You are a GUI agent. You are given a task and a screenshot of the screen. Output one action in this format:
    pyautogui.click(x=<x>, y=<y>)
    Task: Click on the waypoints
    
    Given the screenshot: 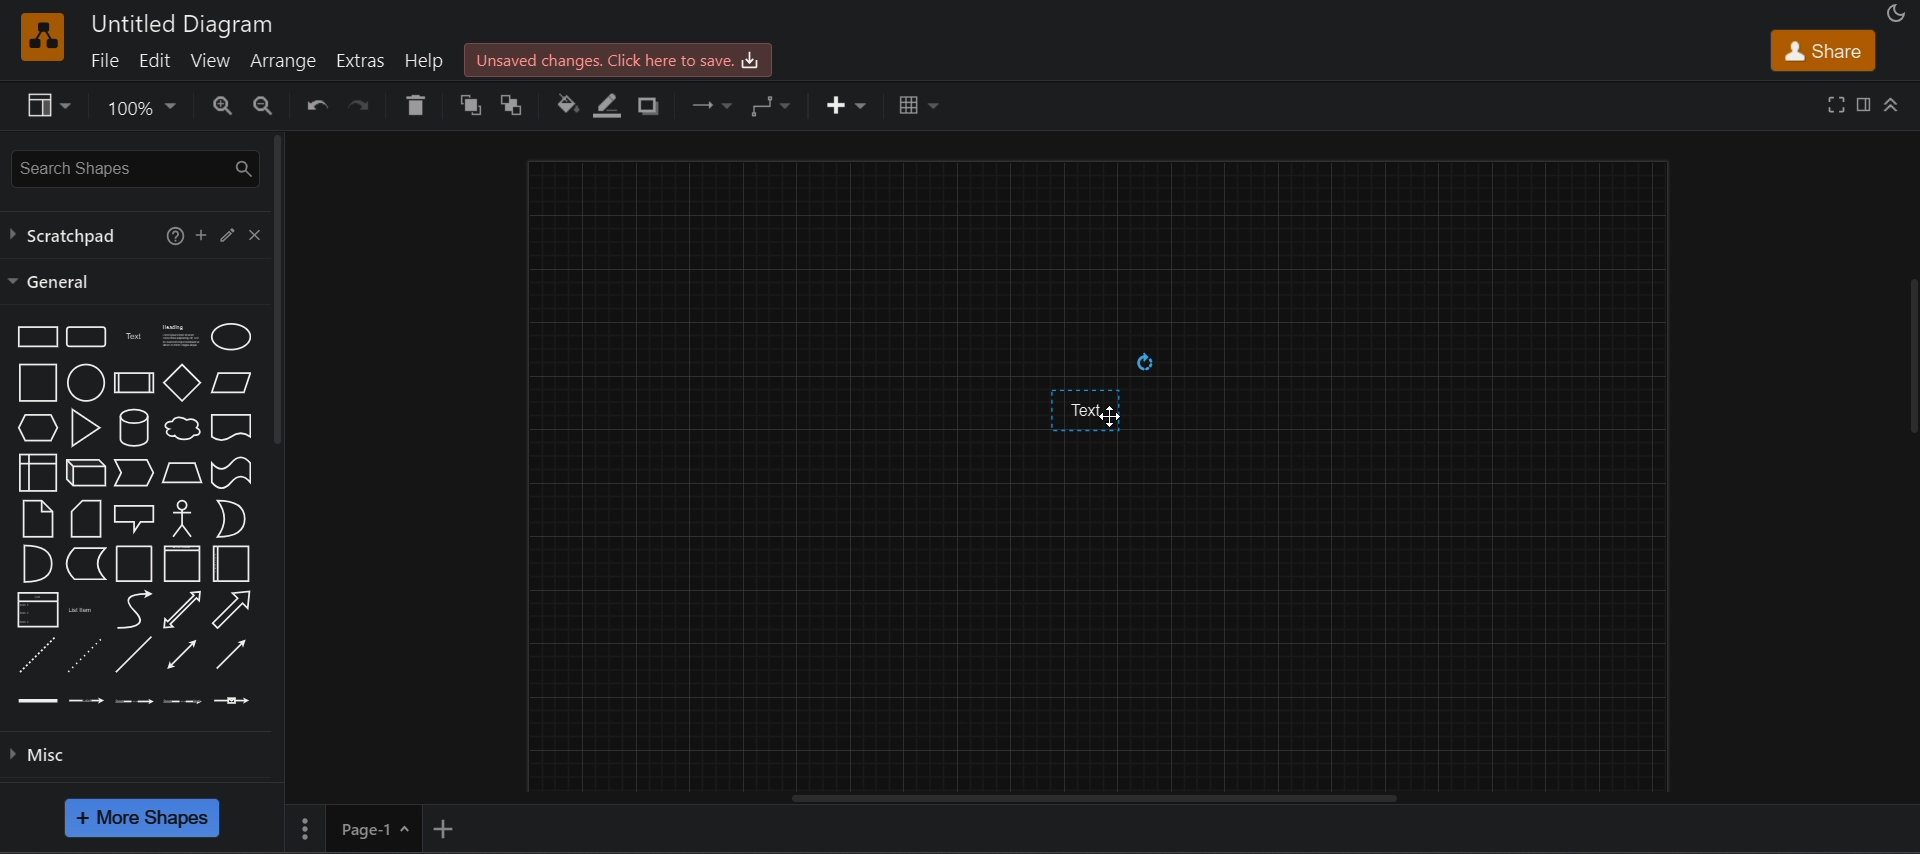 What is the action you would take?
    pyautogui.click(x=774, y=105)
    